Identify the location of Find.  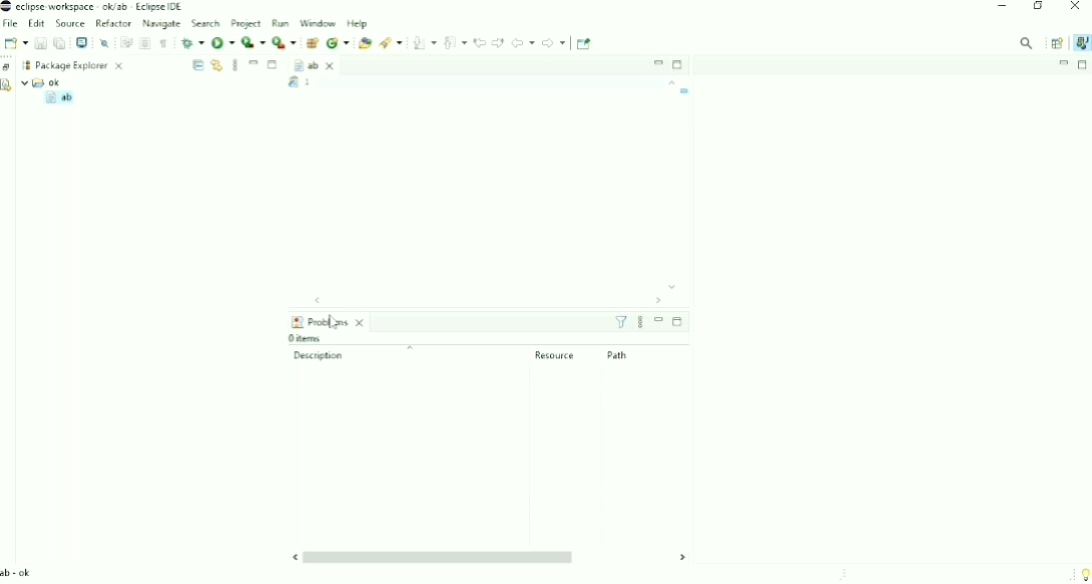
(1027, 43).